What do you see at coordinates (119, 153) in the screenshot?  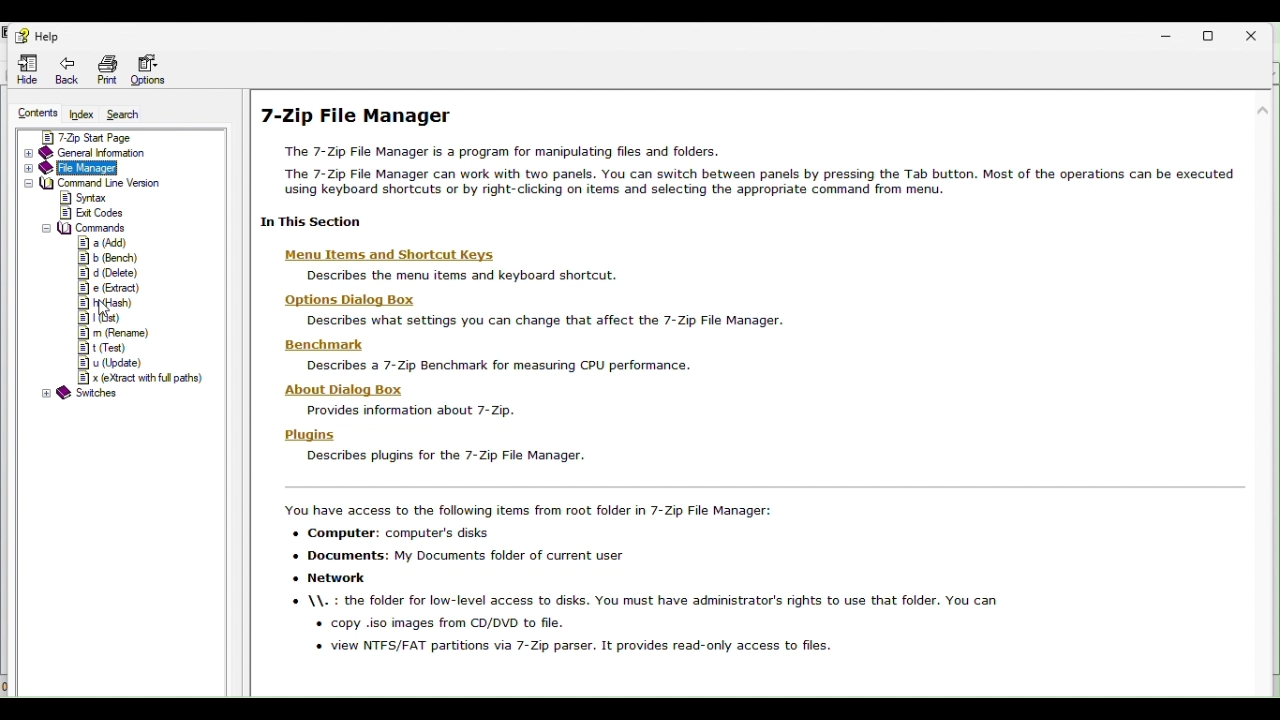 I see `General` at bounding box center [119, 153].